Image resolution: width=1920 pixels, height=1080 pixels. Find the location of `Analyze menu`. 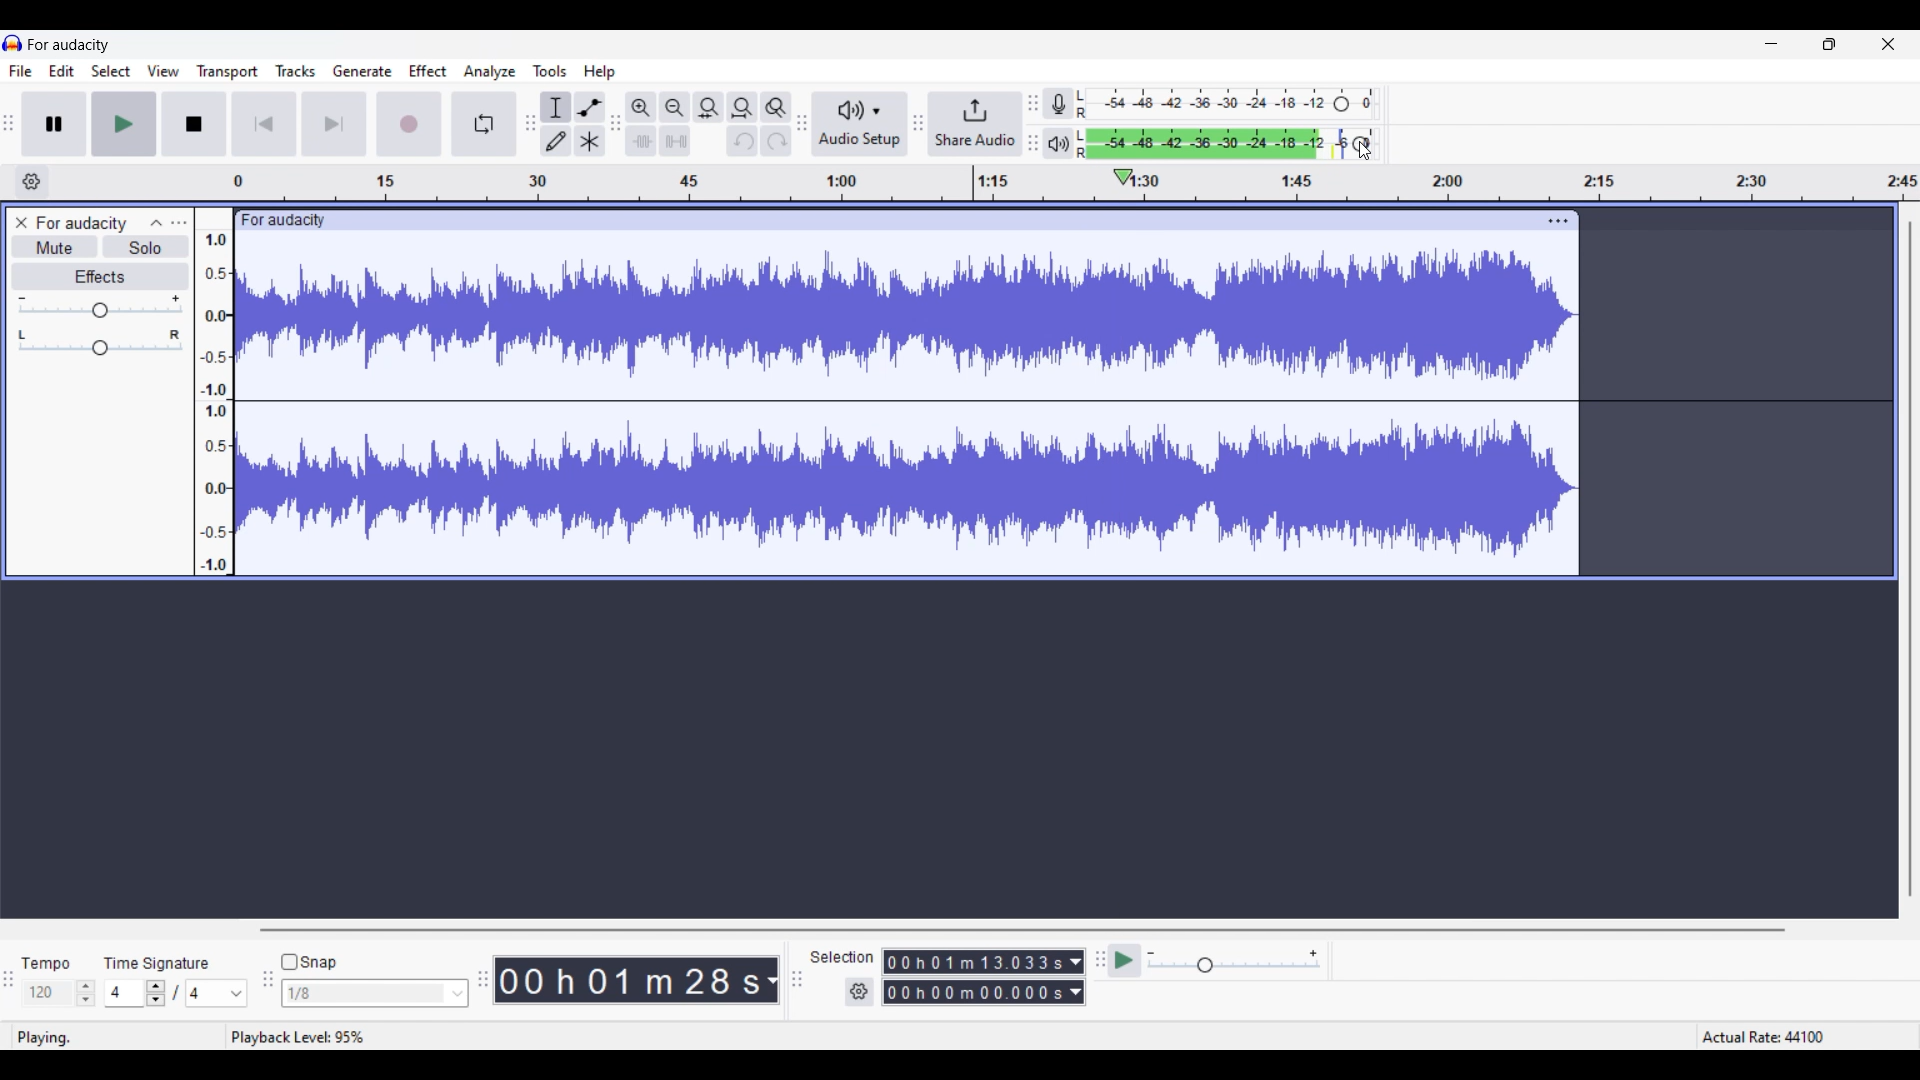

Analyze menu is located at coordinates (490, 71).